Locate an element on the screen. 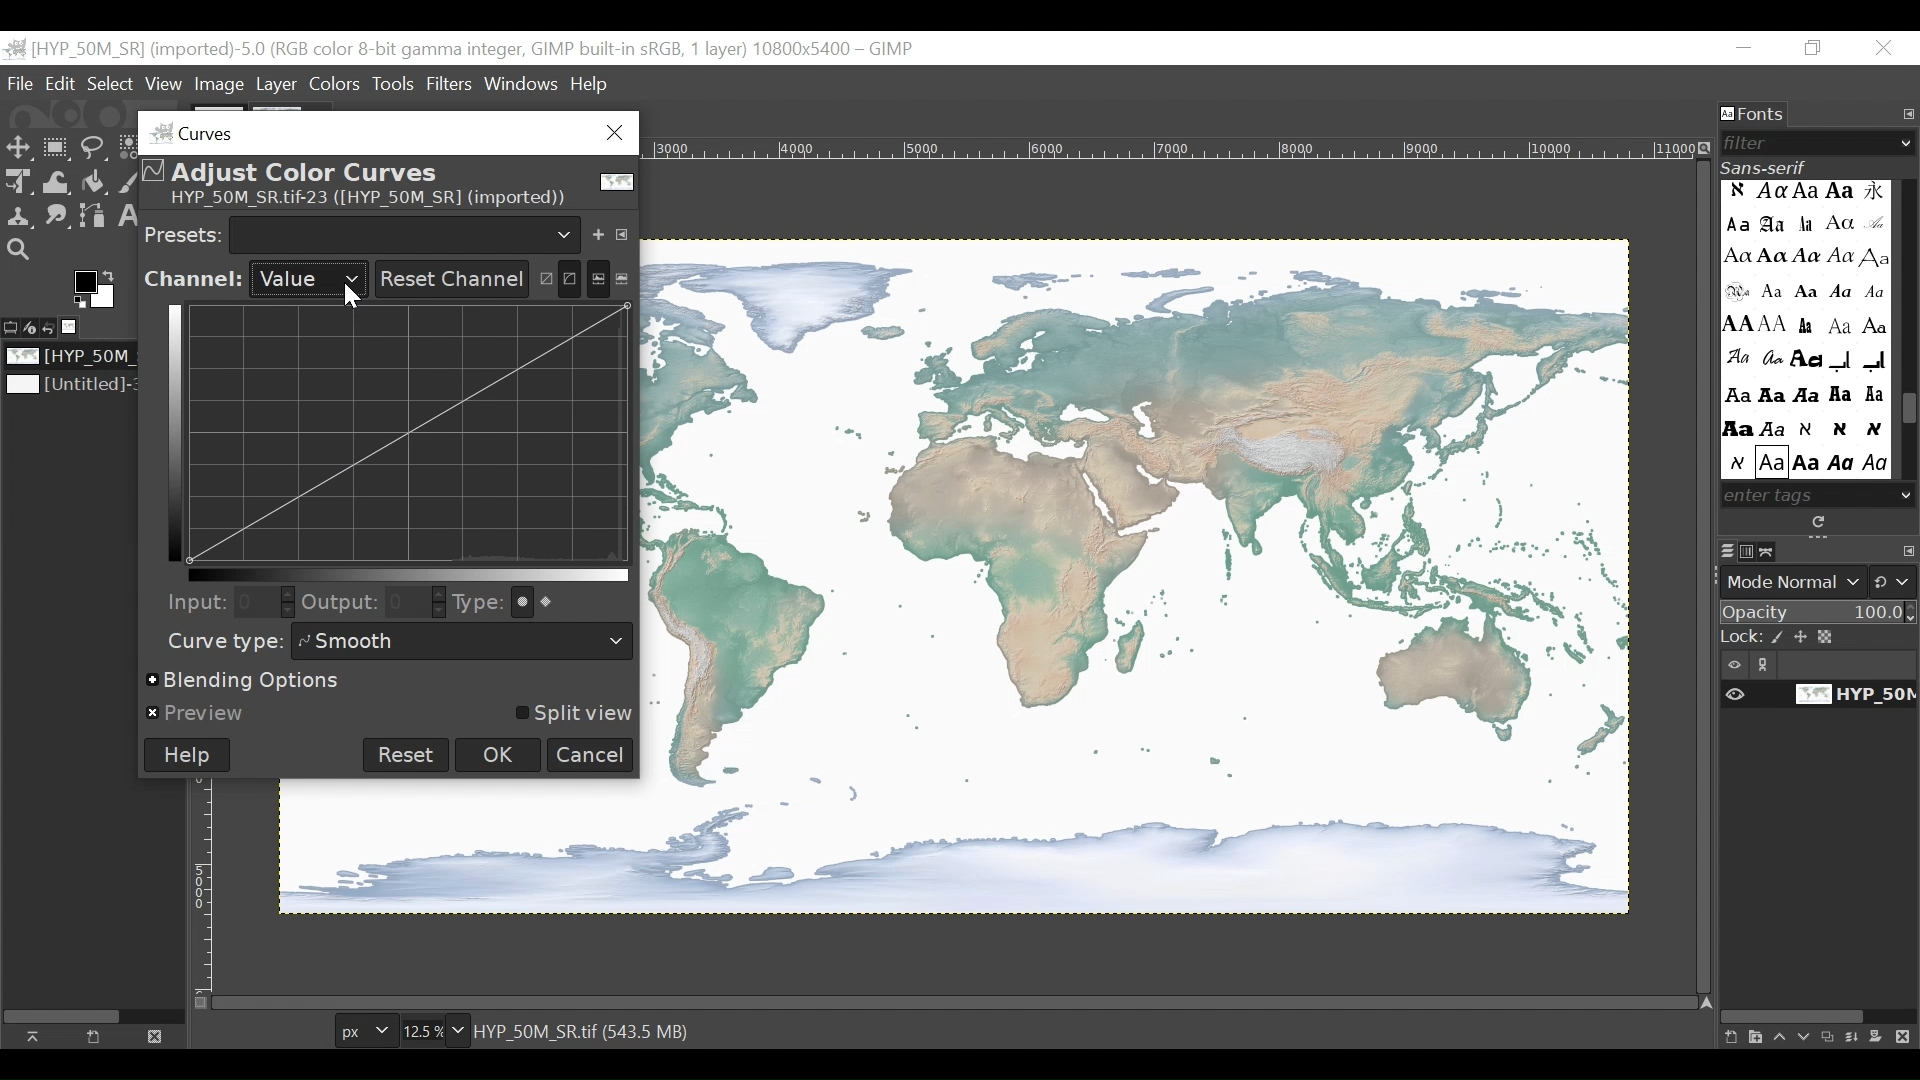  Minimize is located at coordinates (1745, 49).